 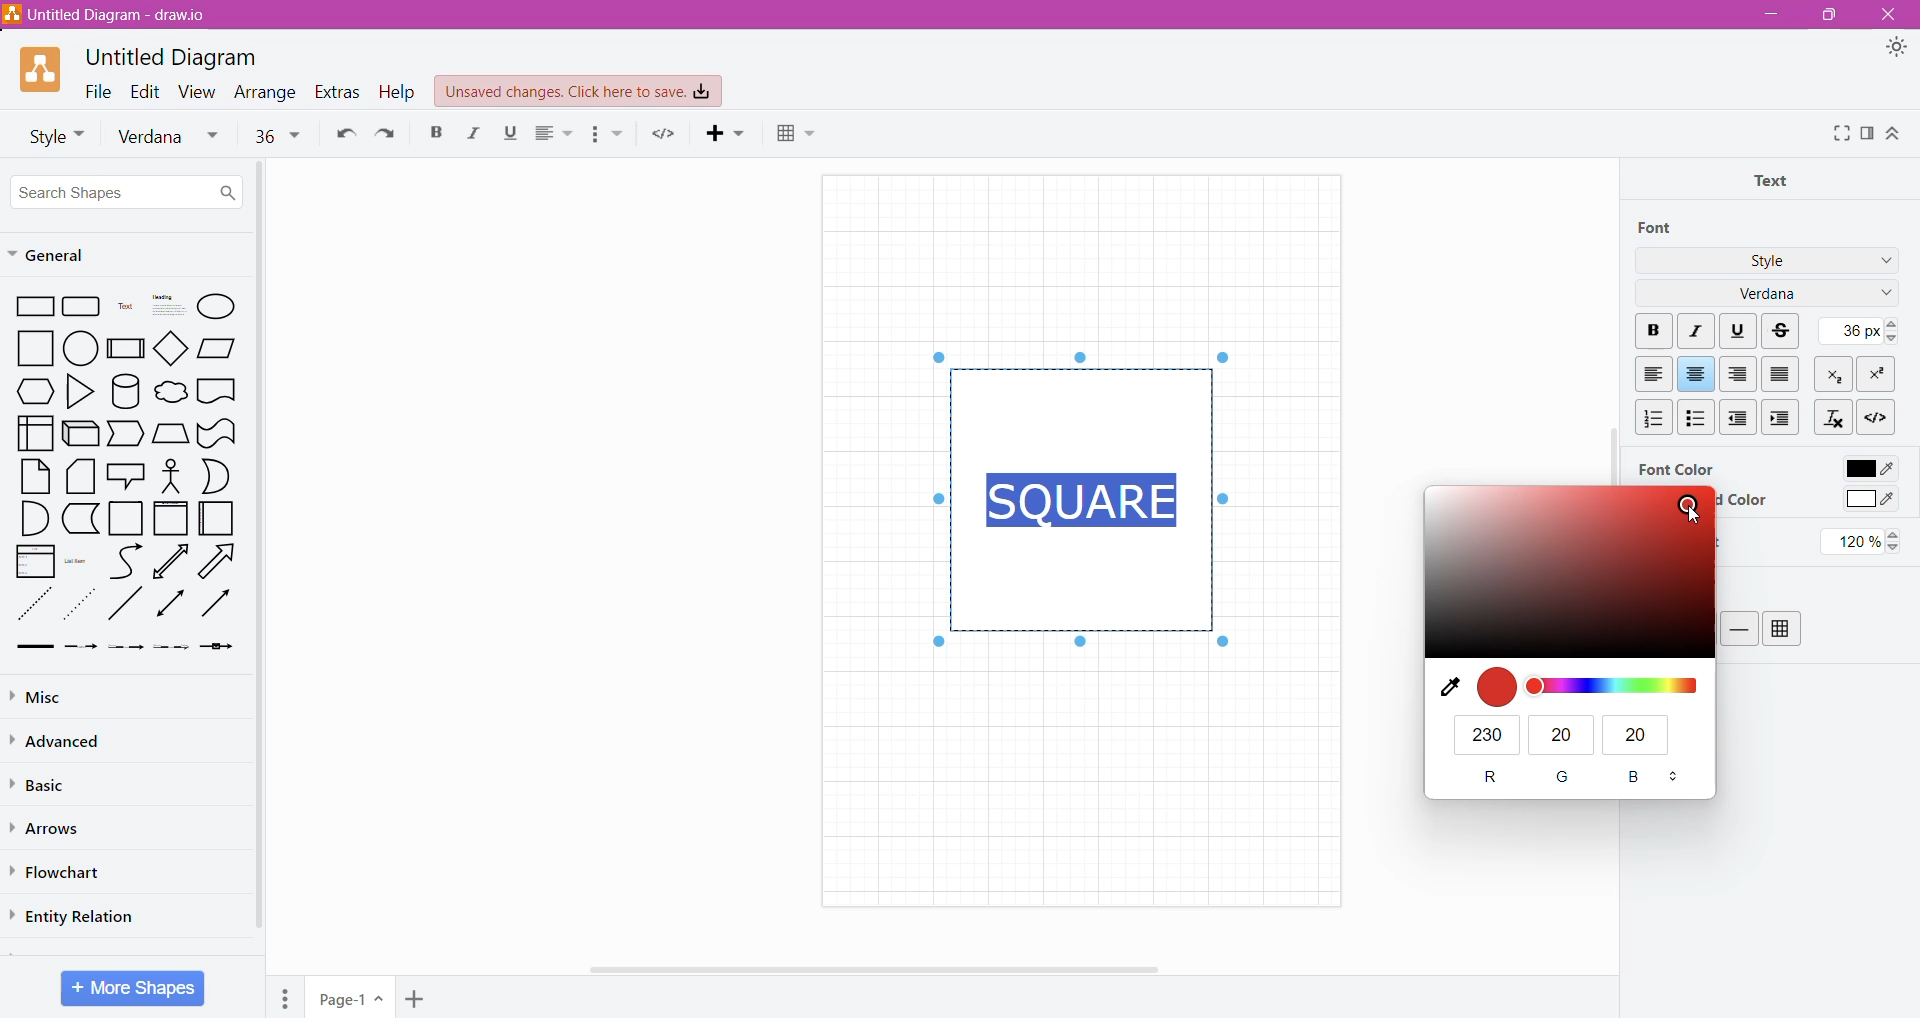 I want to click on Center, so click(x=1696, y=374).